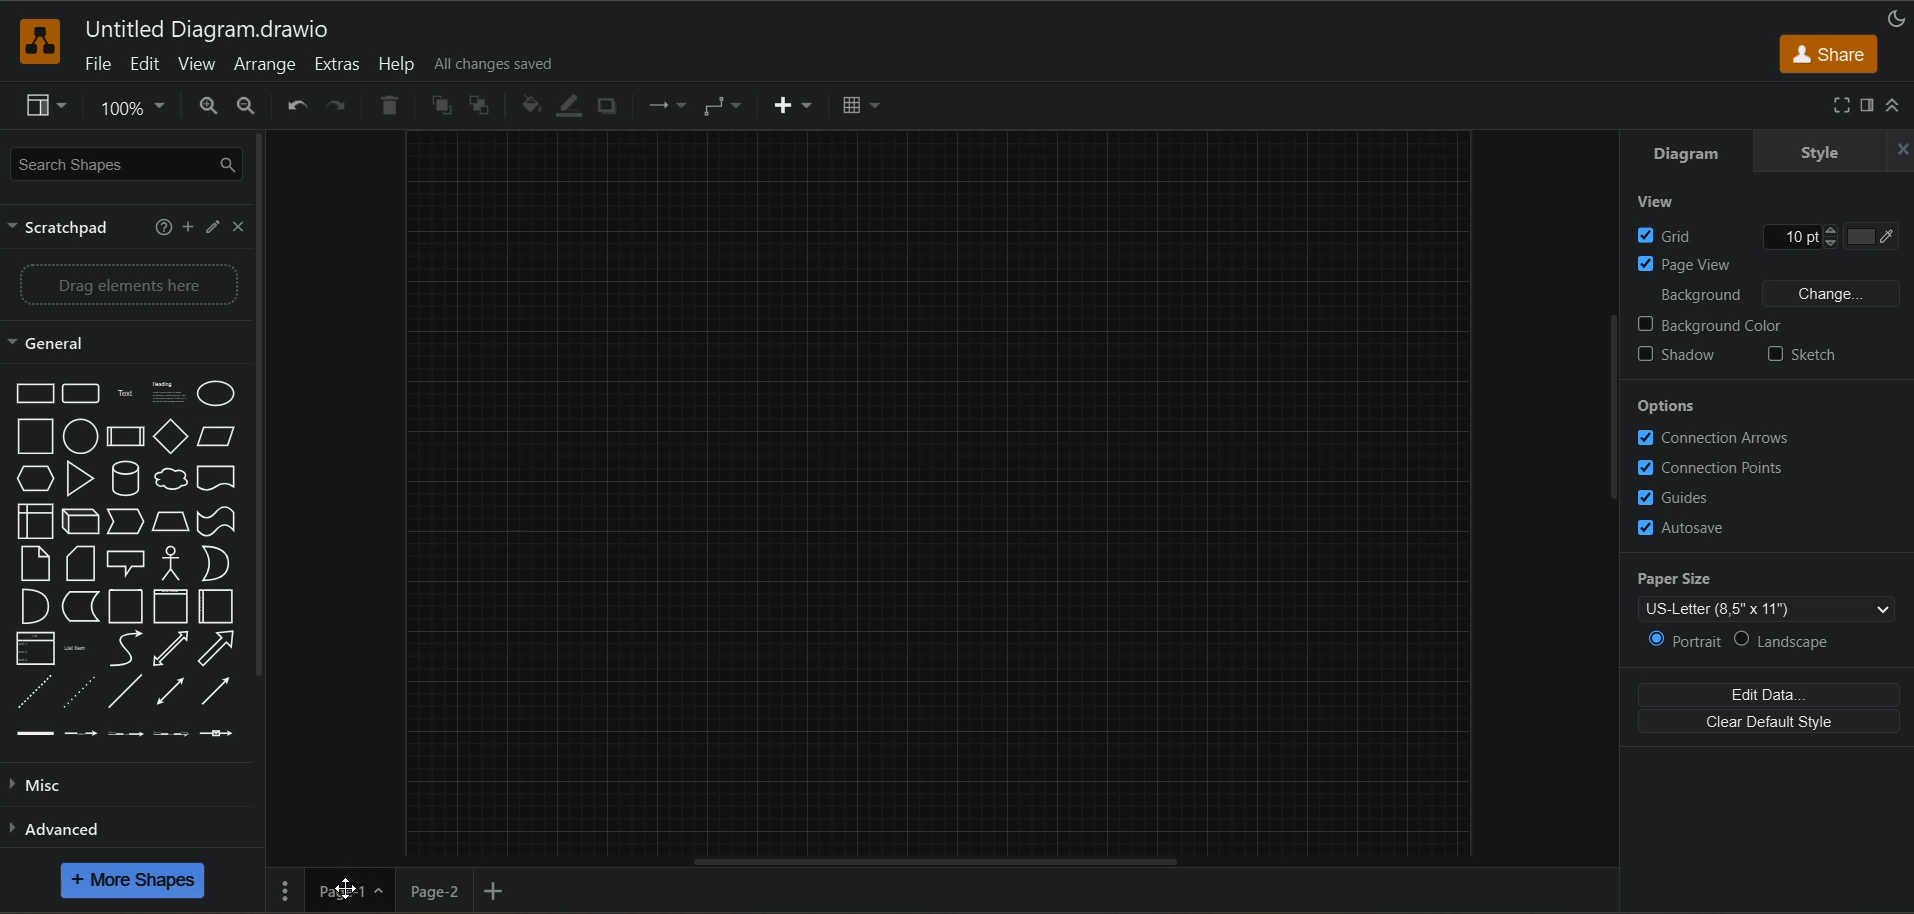  I want to click on paper size, so click(1773, 594).